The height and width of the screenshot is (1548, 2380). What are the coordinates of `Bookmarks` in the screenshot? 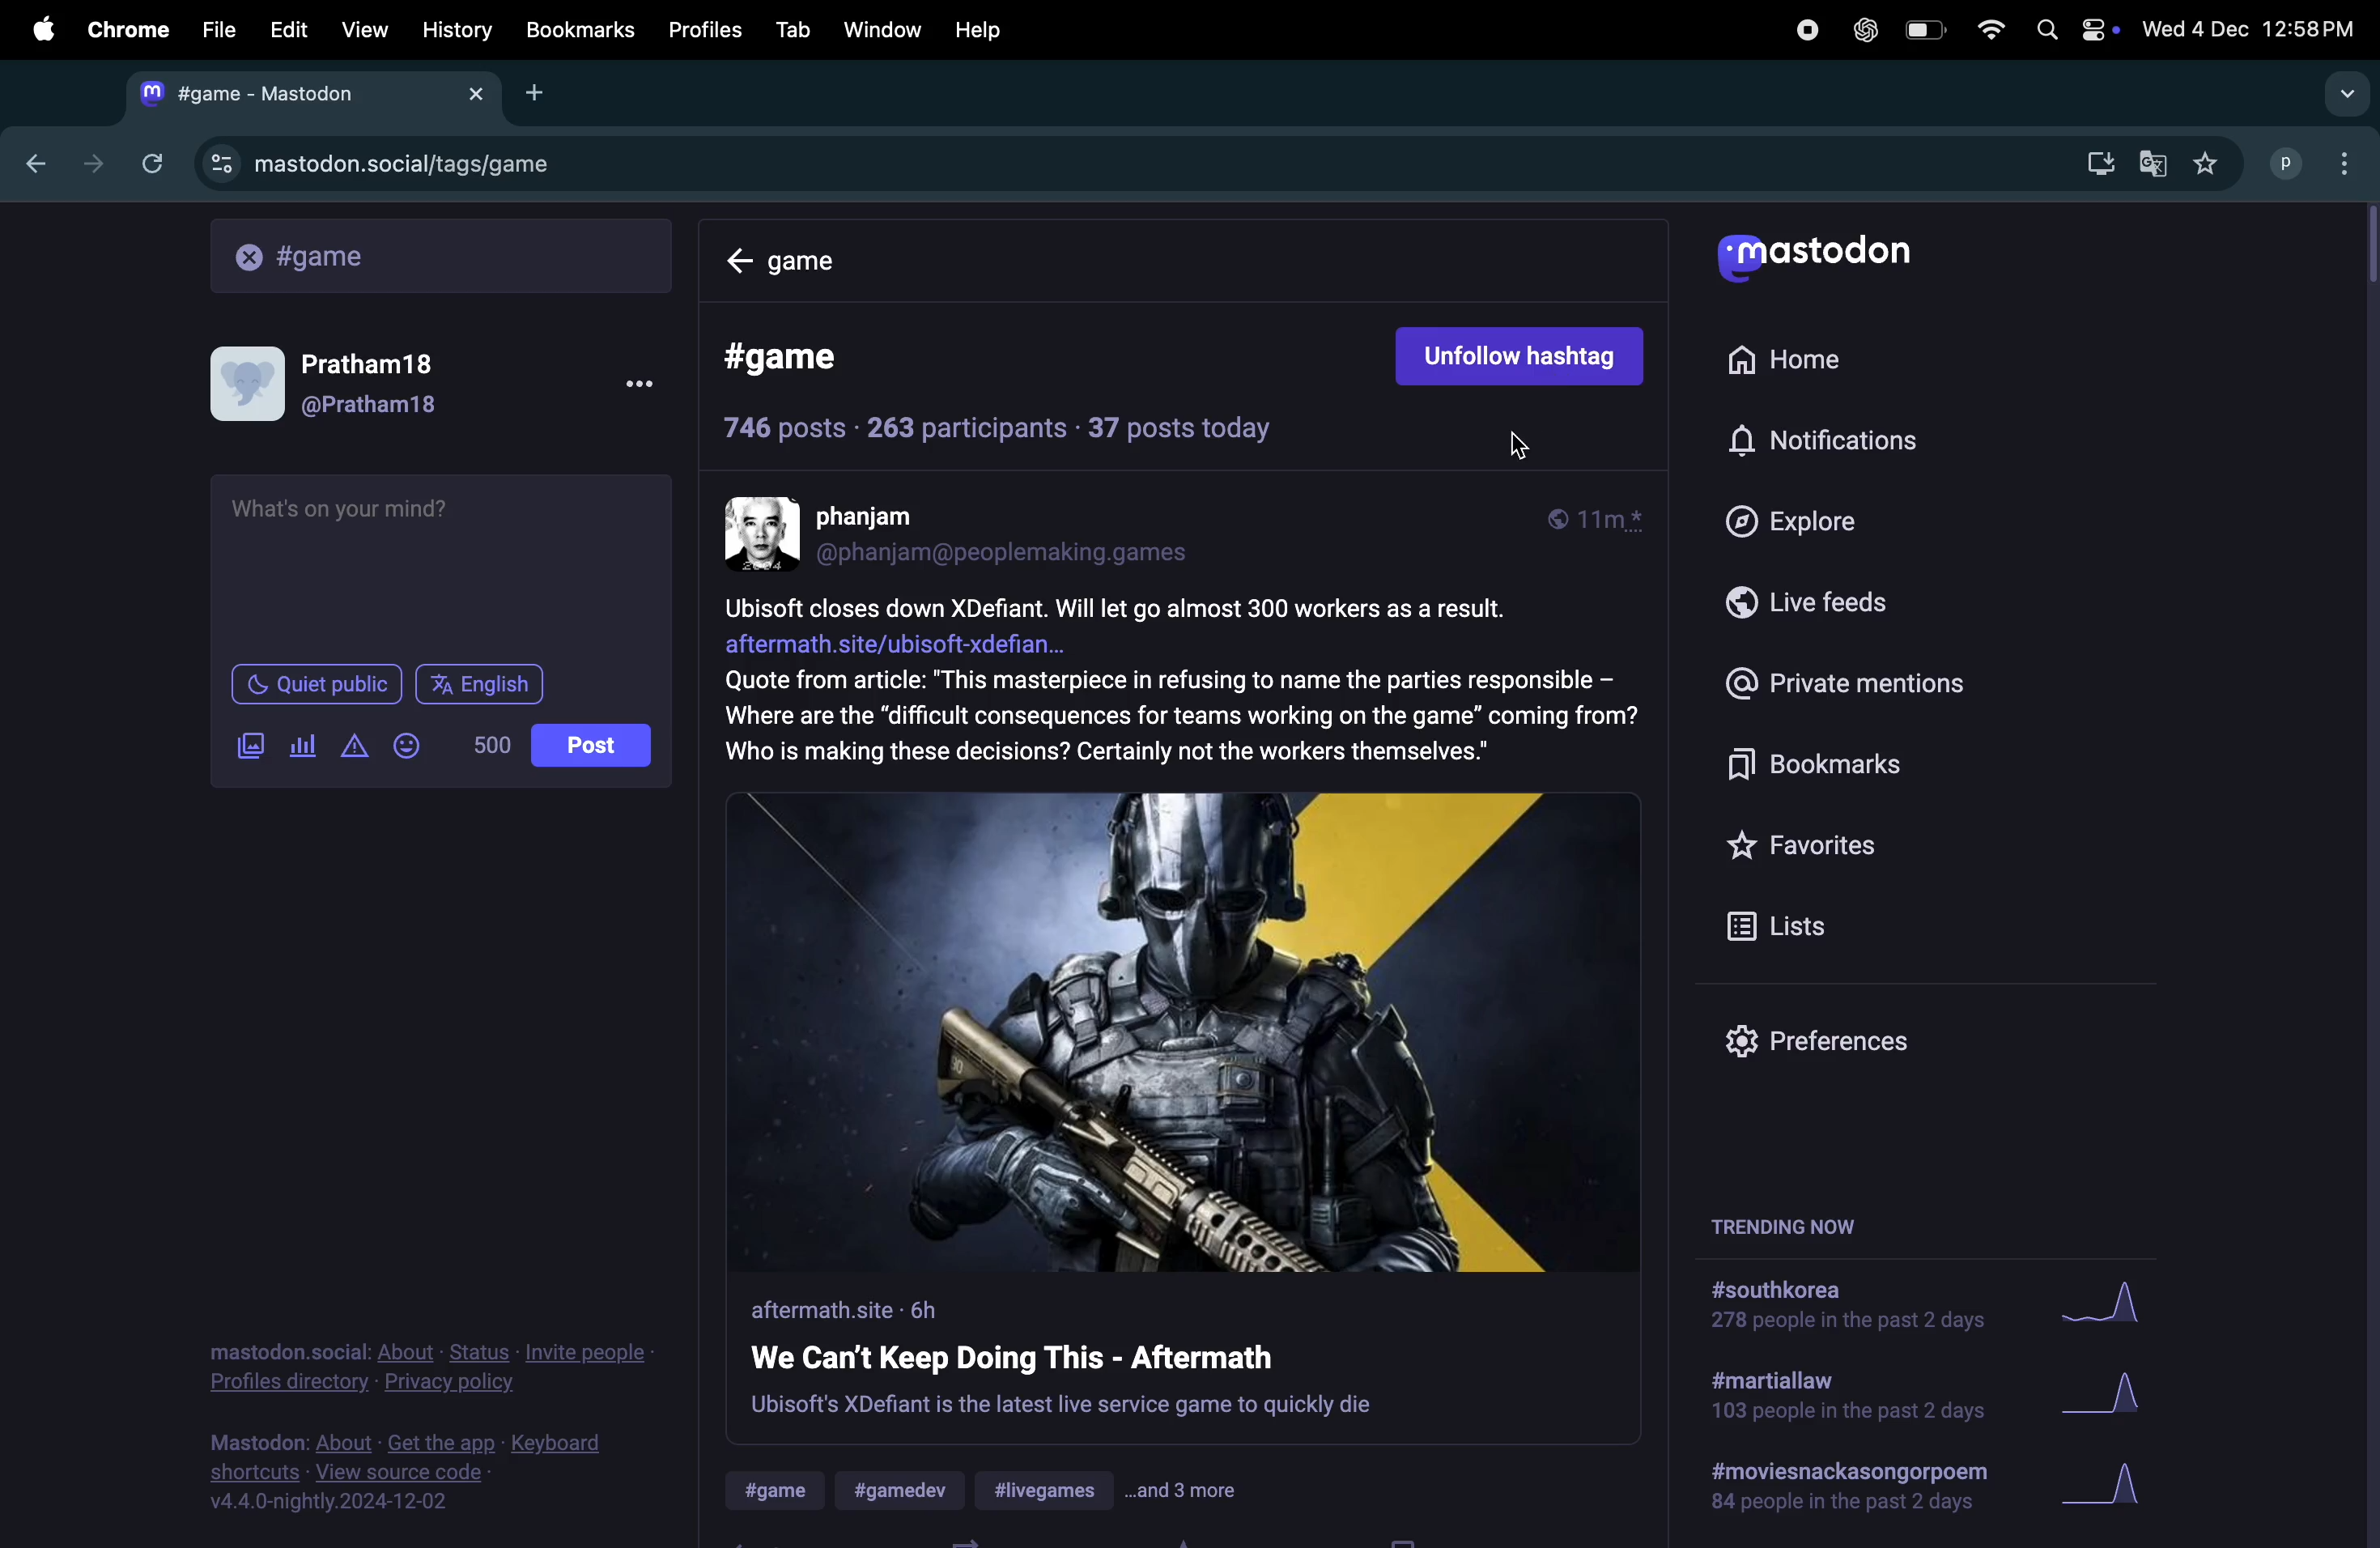 It's located at (1878, 767).